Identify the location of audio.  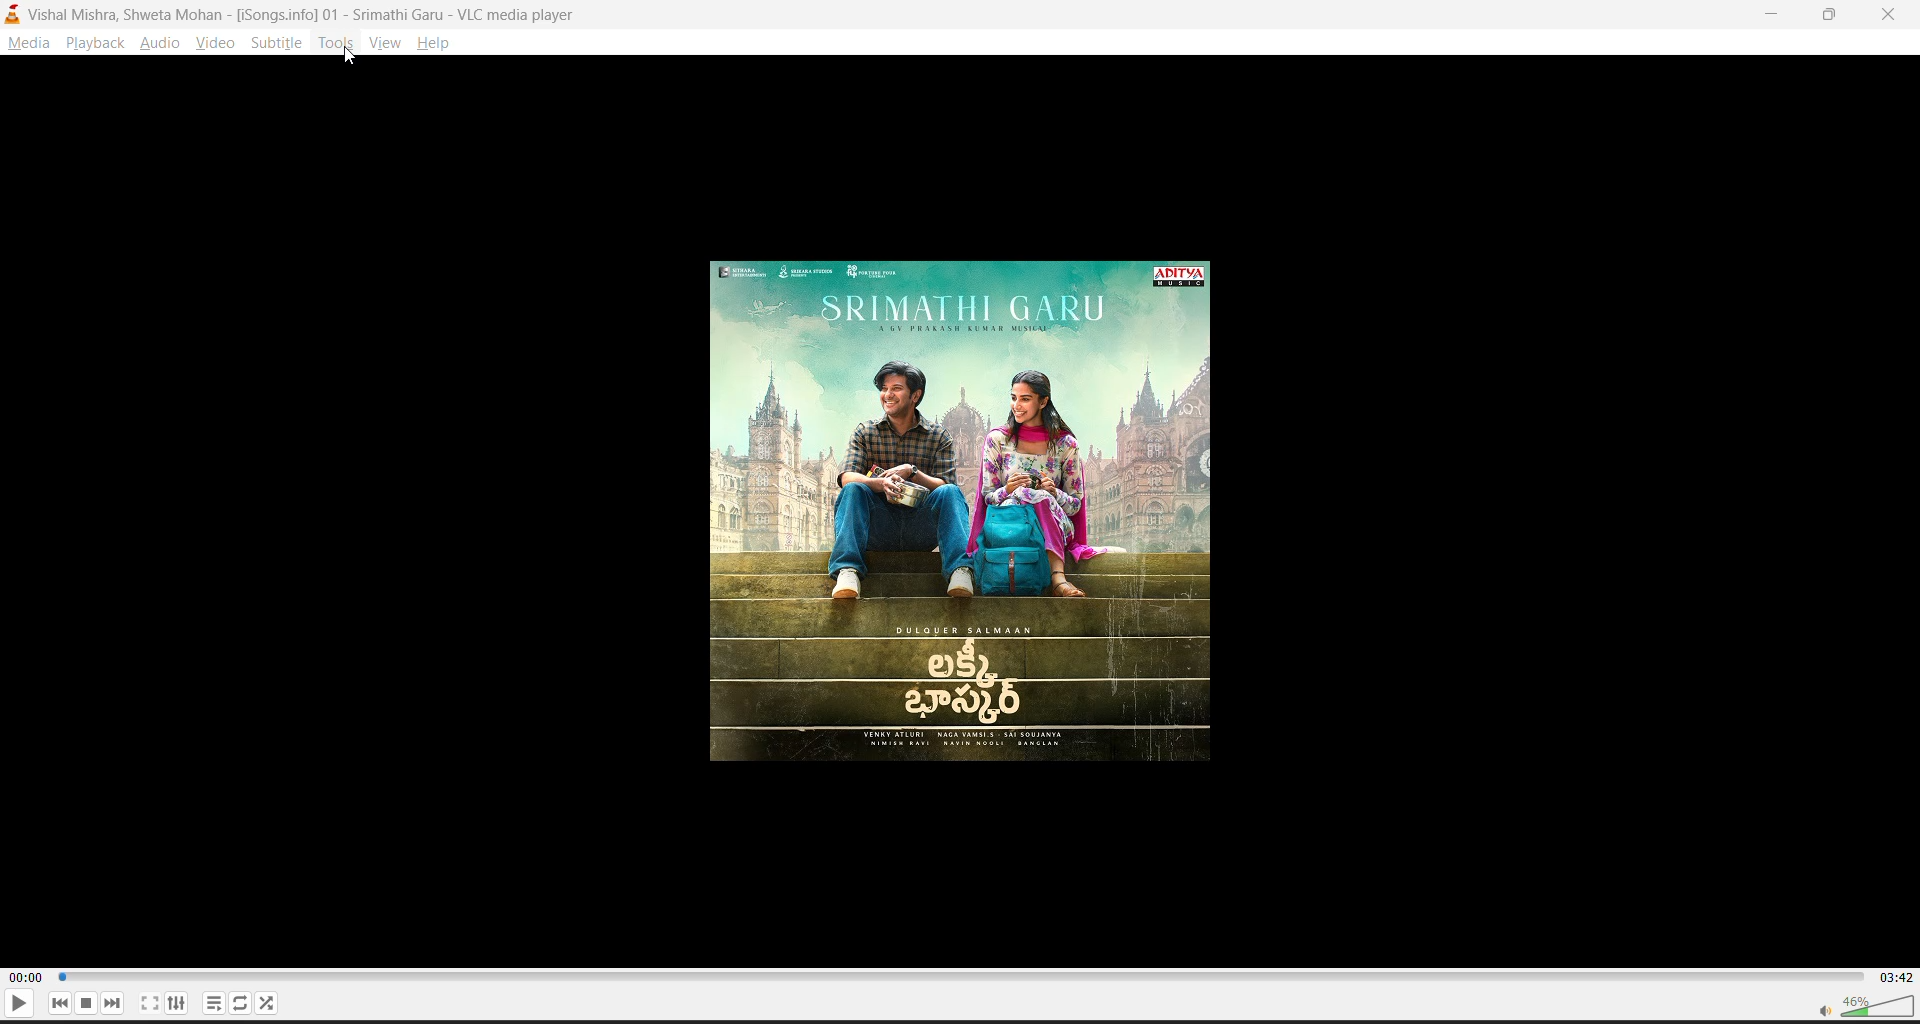
(161, 44).